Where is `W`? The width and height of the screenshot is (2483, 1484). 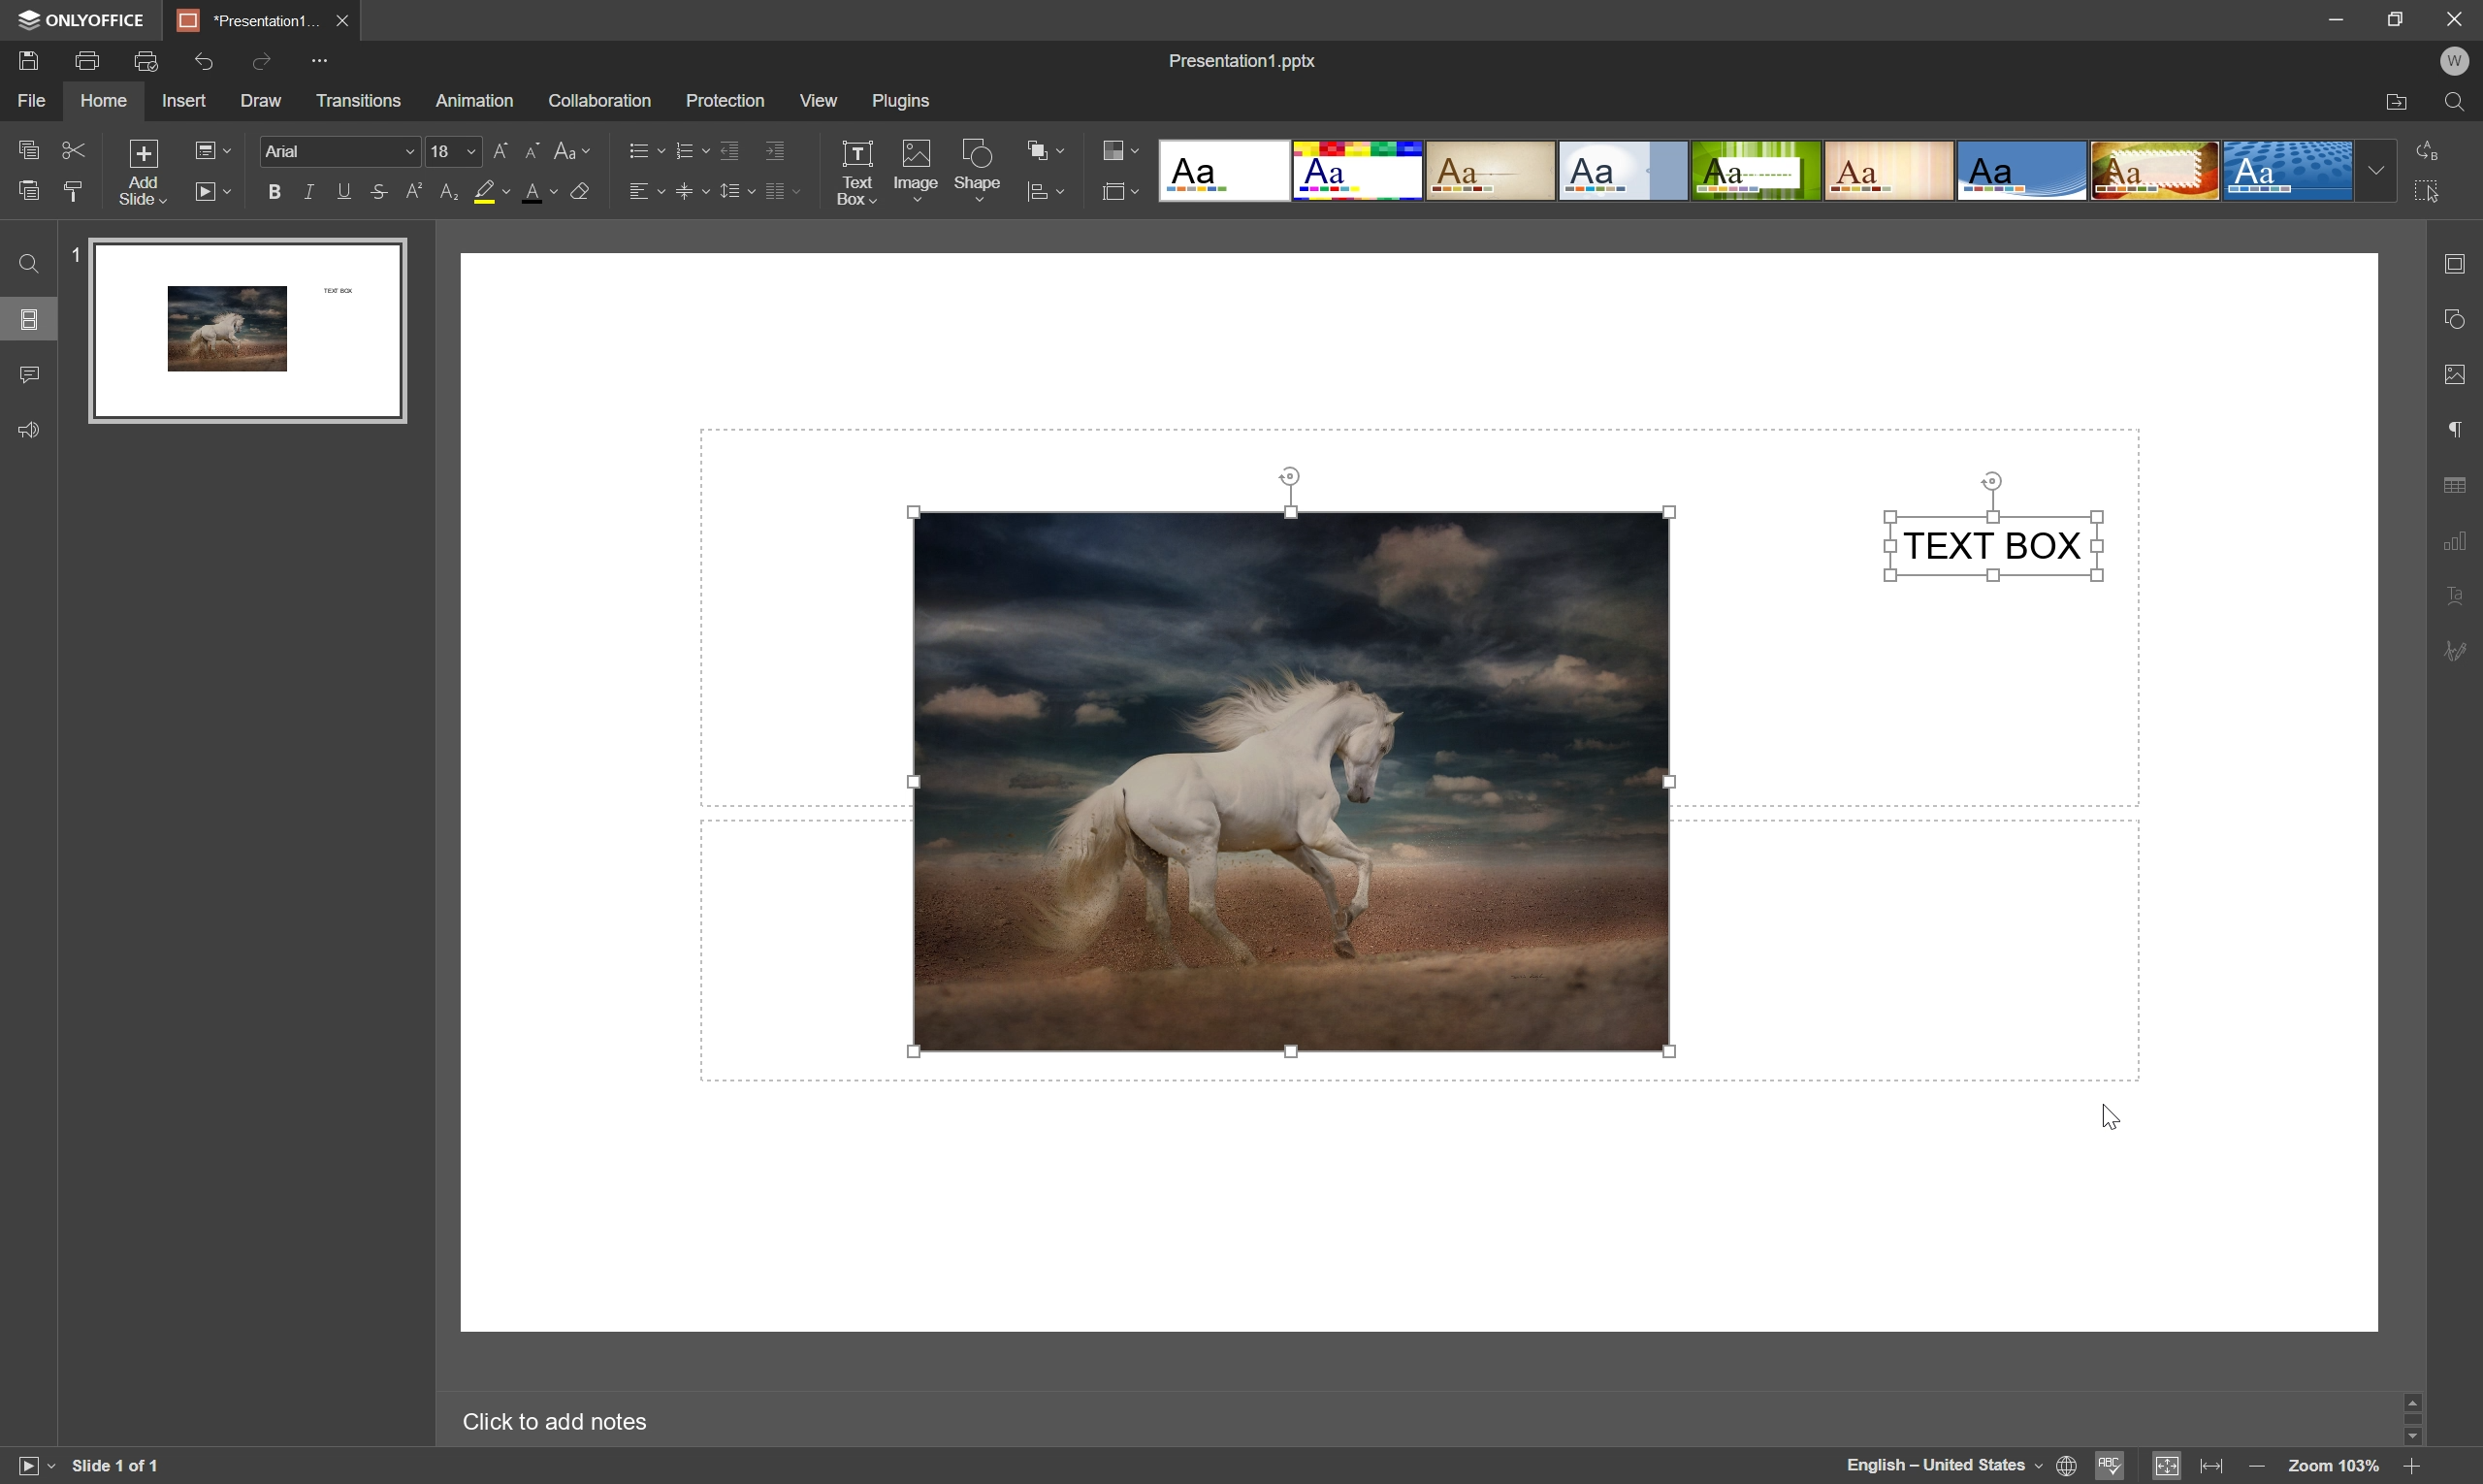
W is located at coordinates (2455, 61).